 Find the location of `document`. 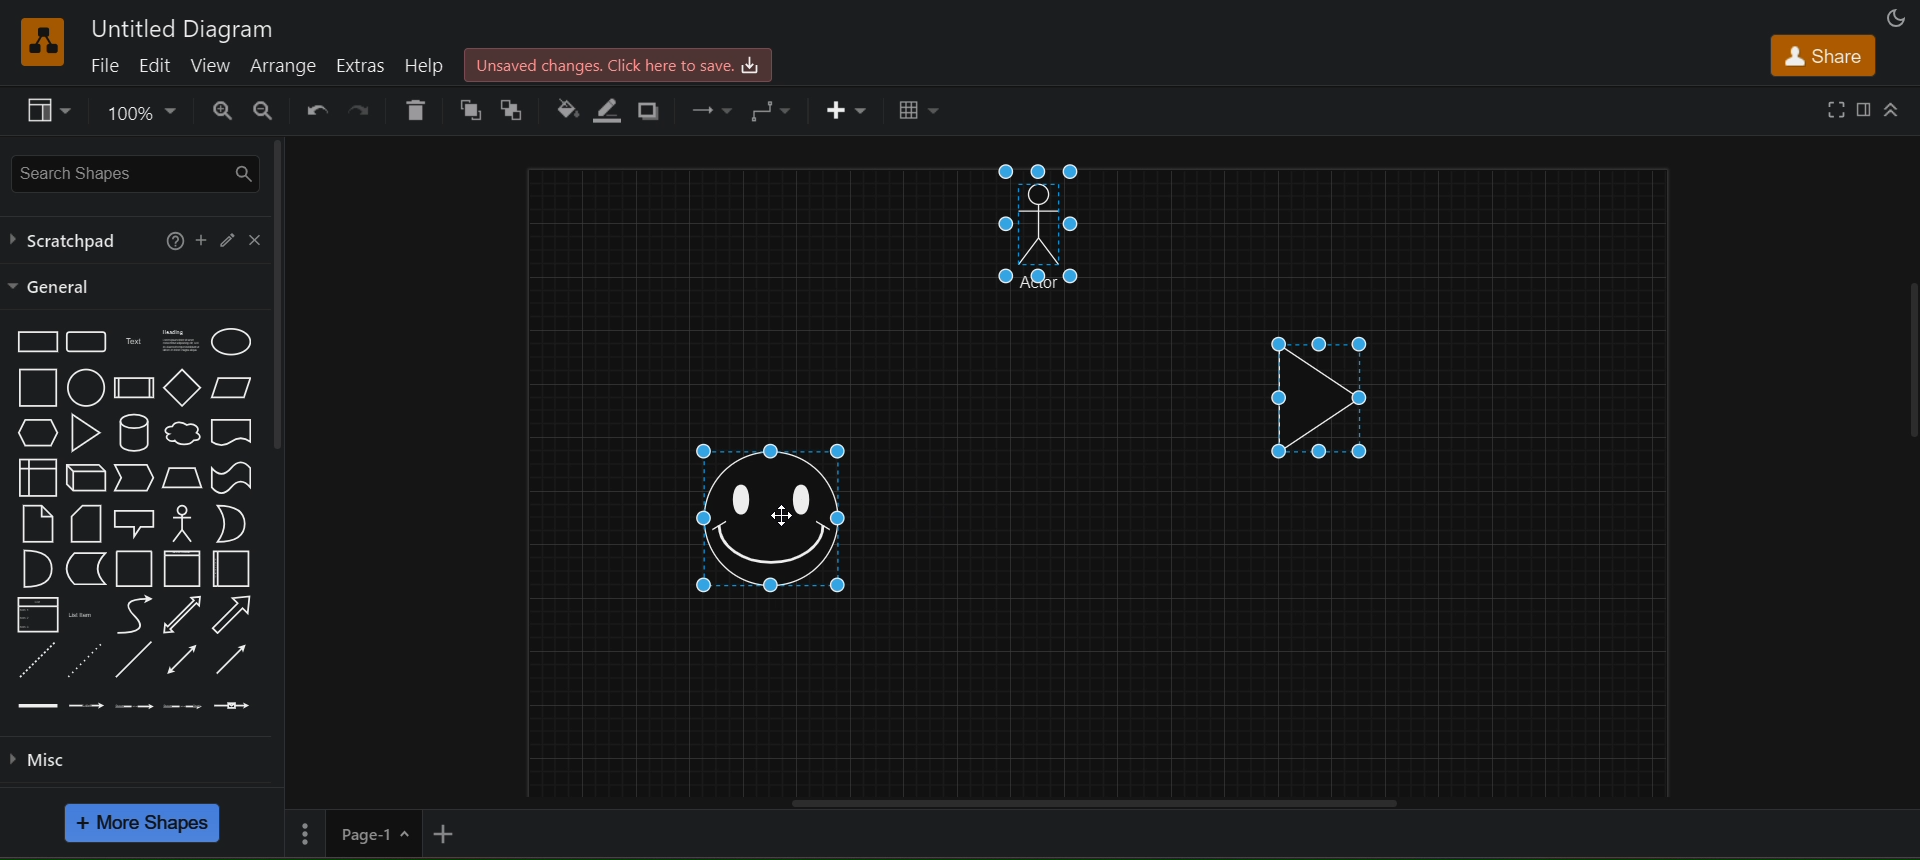

document is located at coordinates (232, 432).